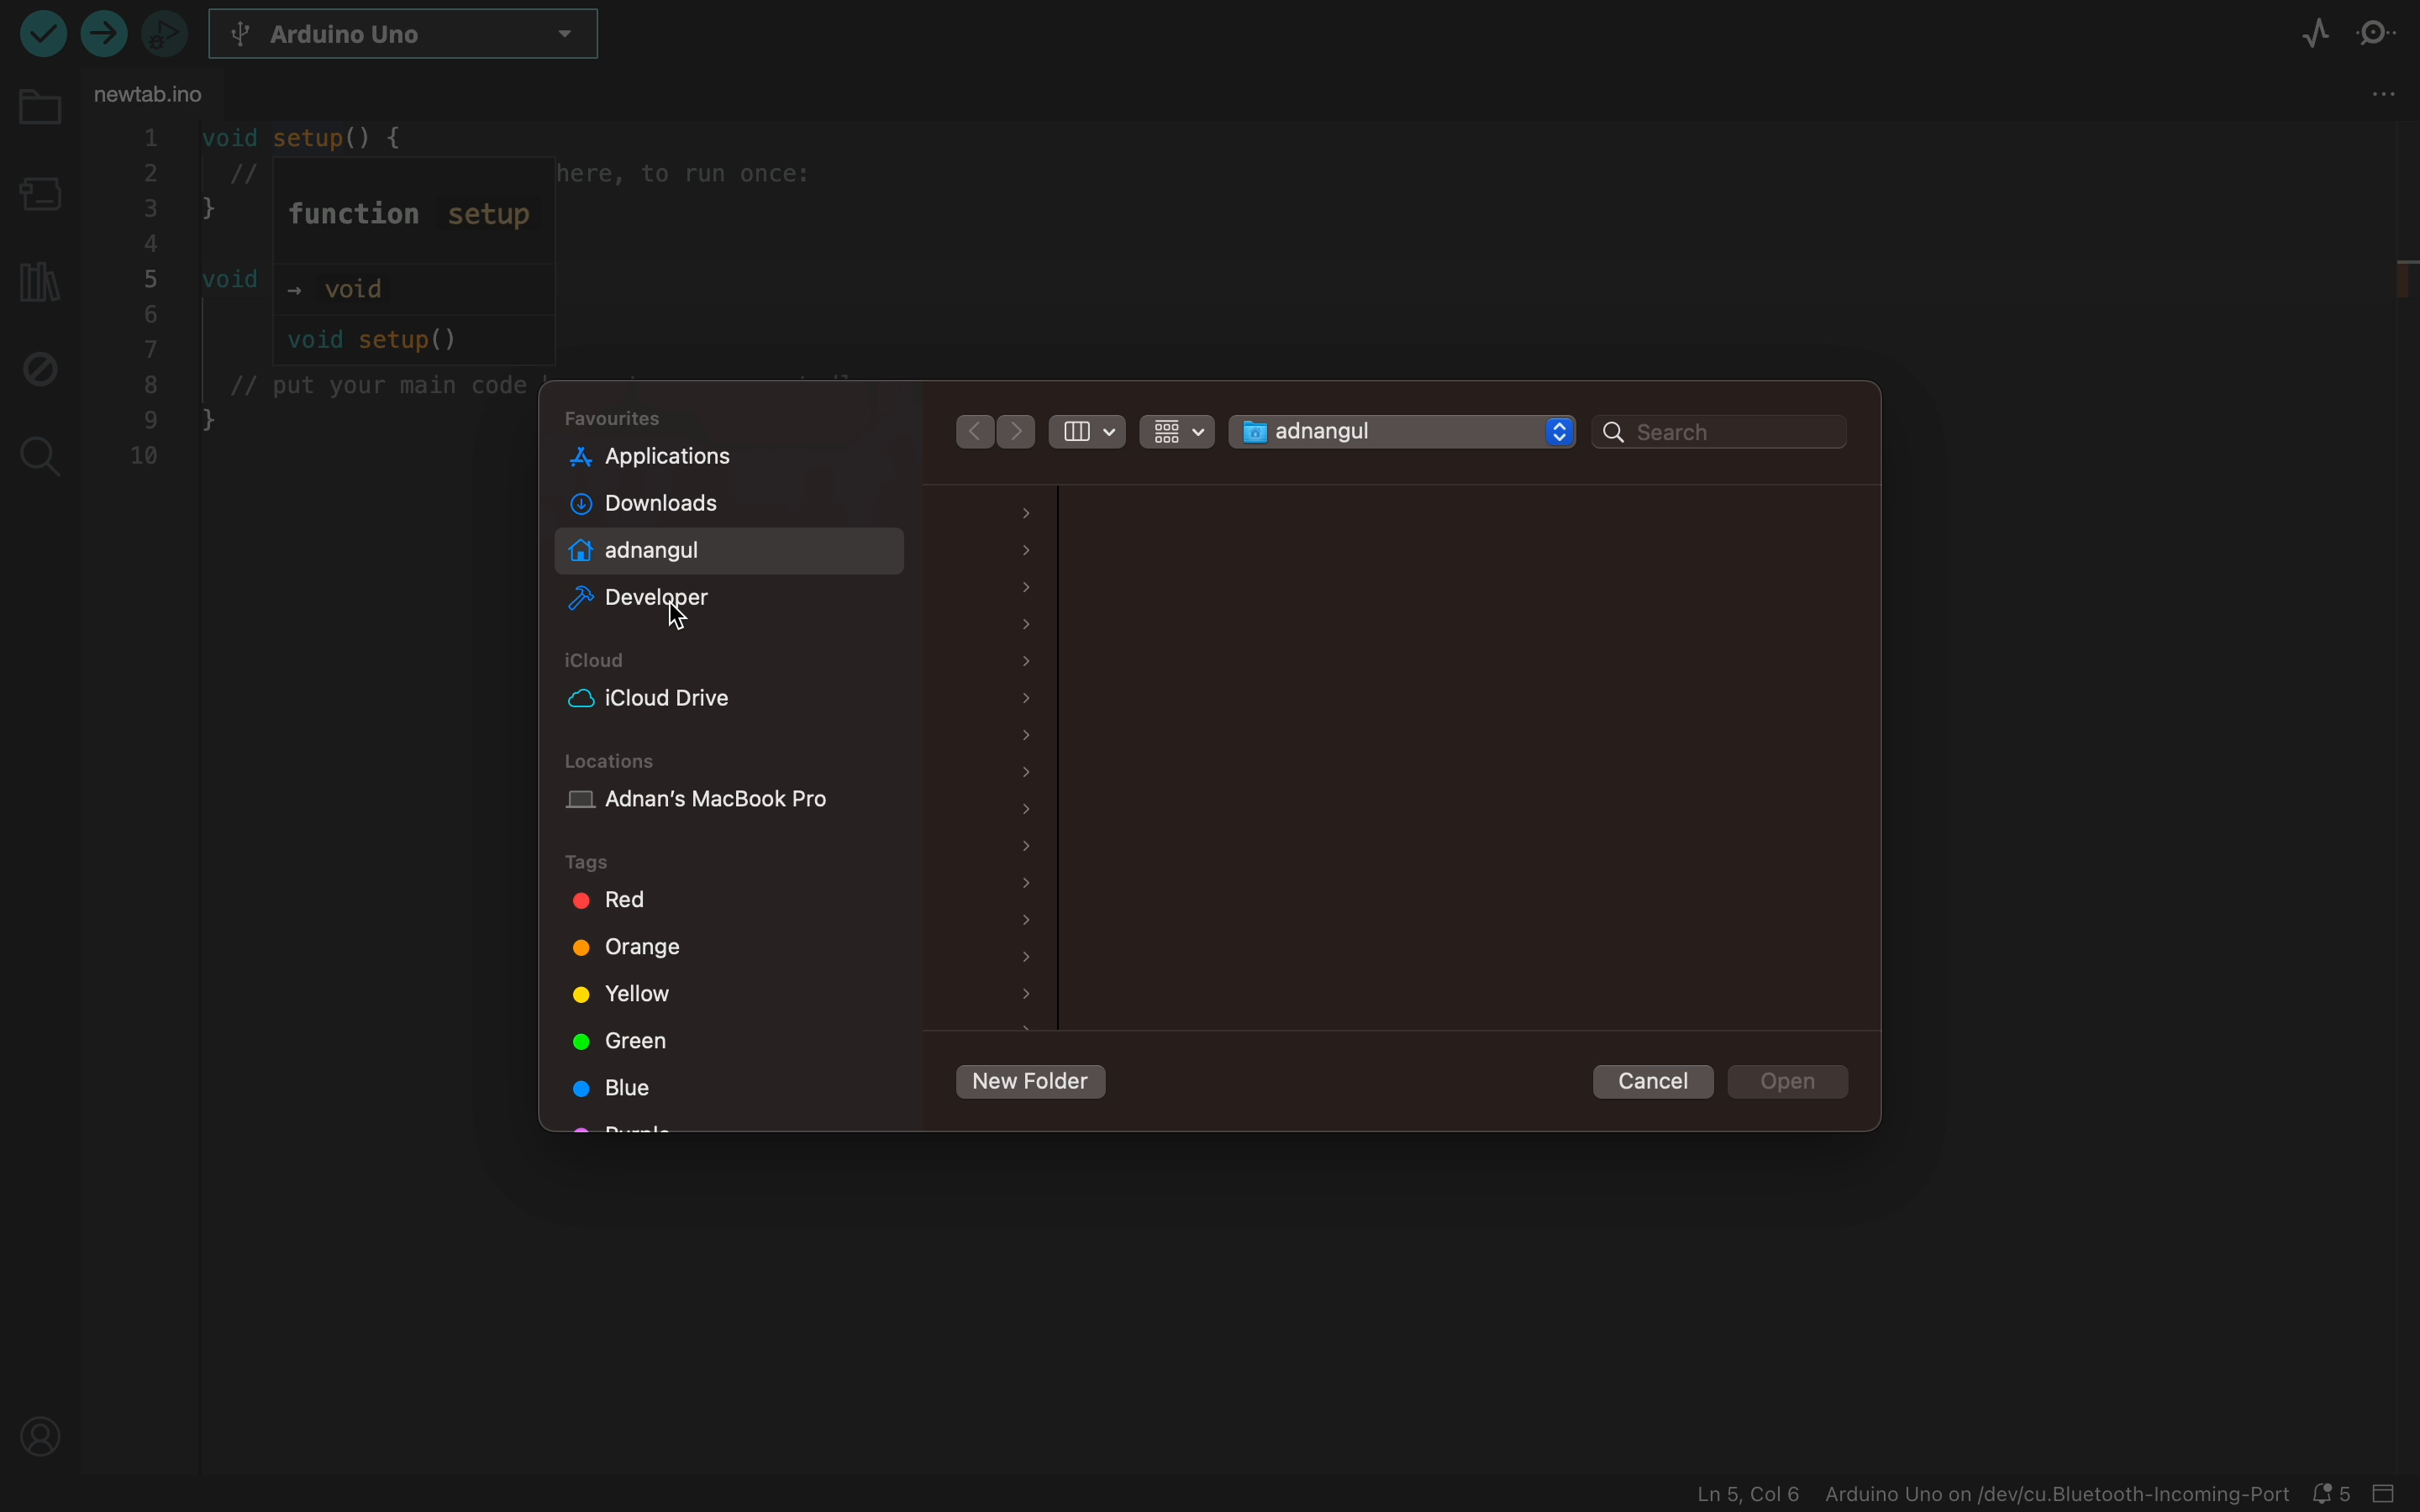  What do you see at coordinates (697, 602) in the screenshot?
I see `developer` at bounding box center [697, 602].